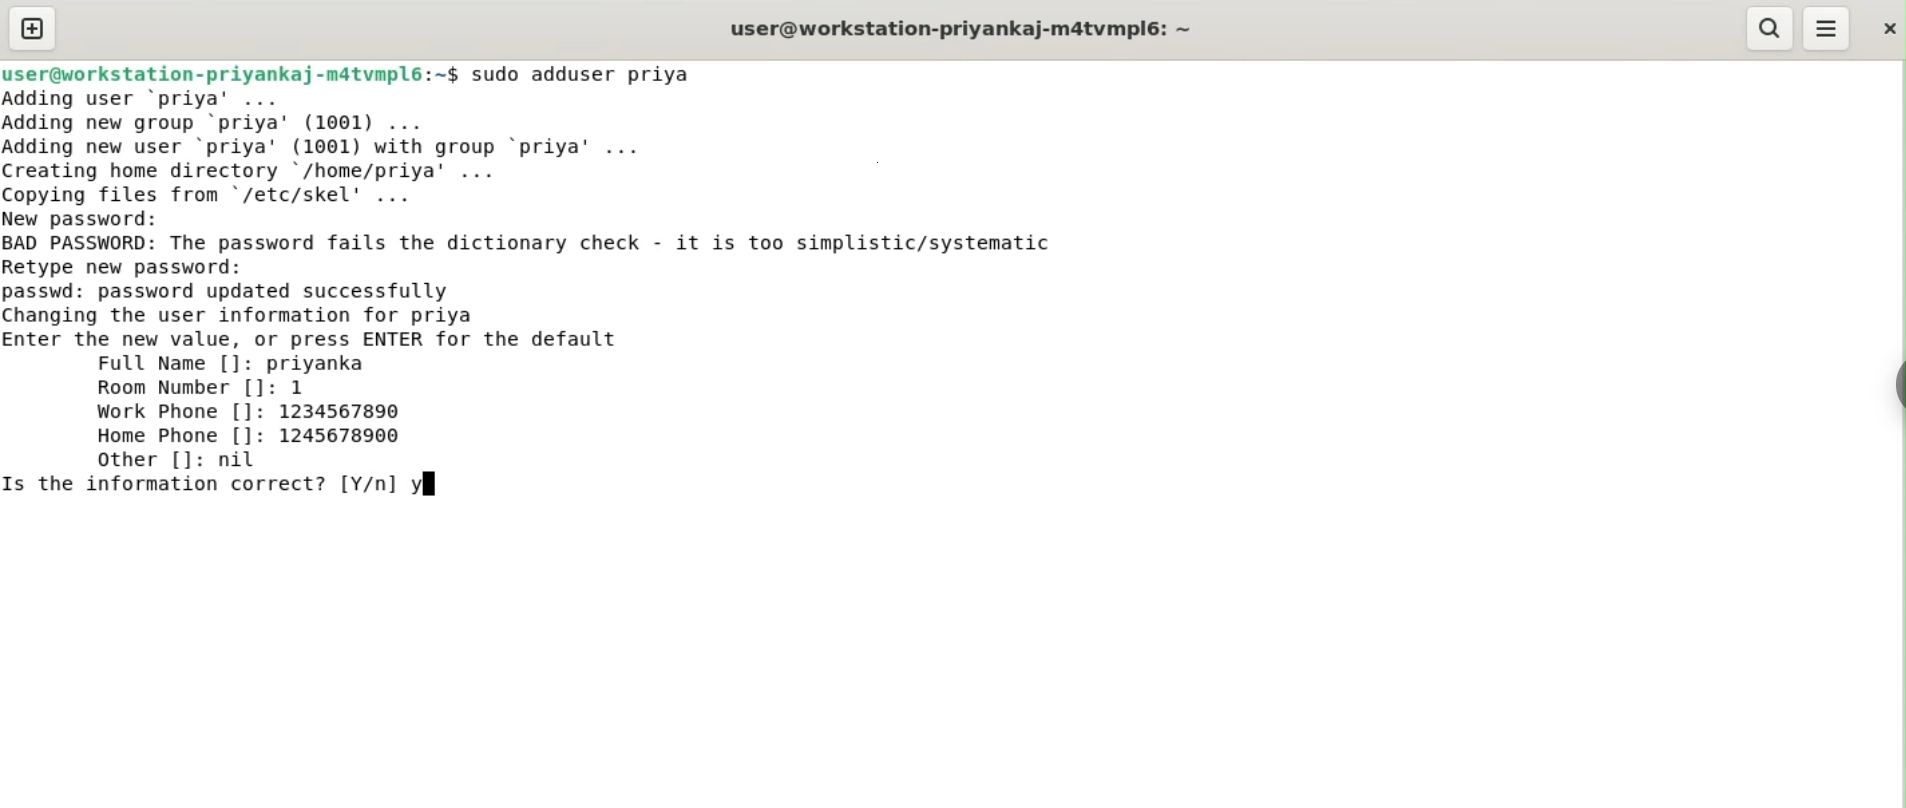 The height and width of the screenshot is (808, 1906). What do you see at coordinates (32, 28) in the screenshot?
I see `new tab` at bounding box center [32, 28].